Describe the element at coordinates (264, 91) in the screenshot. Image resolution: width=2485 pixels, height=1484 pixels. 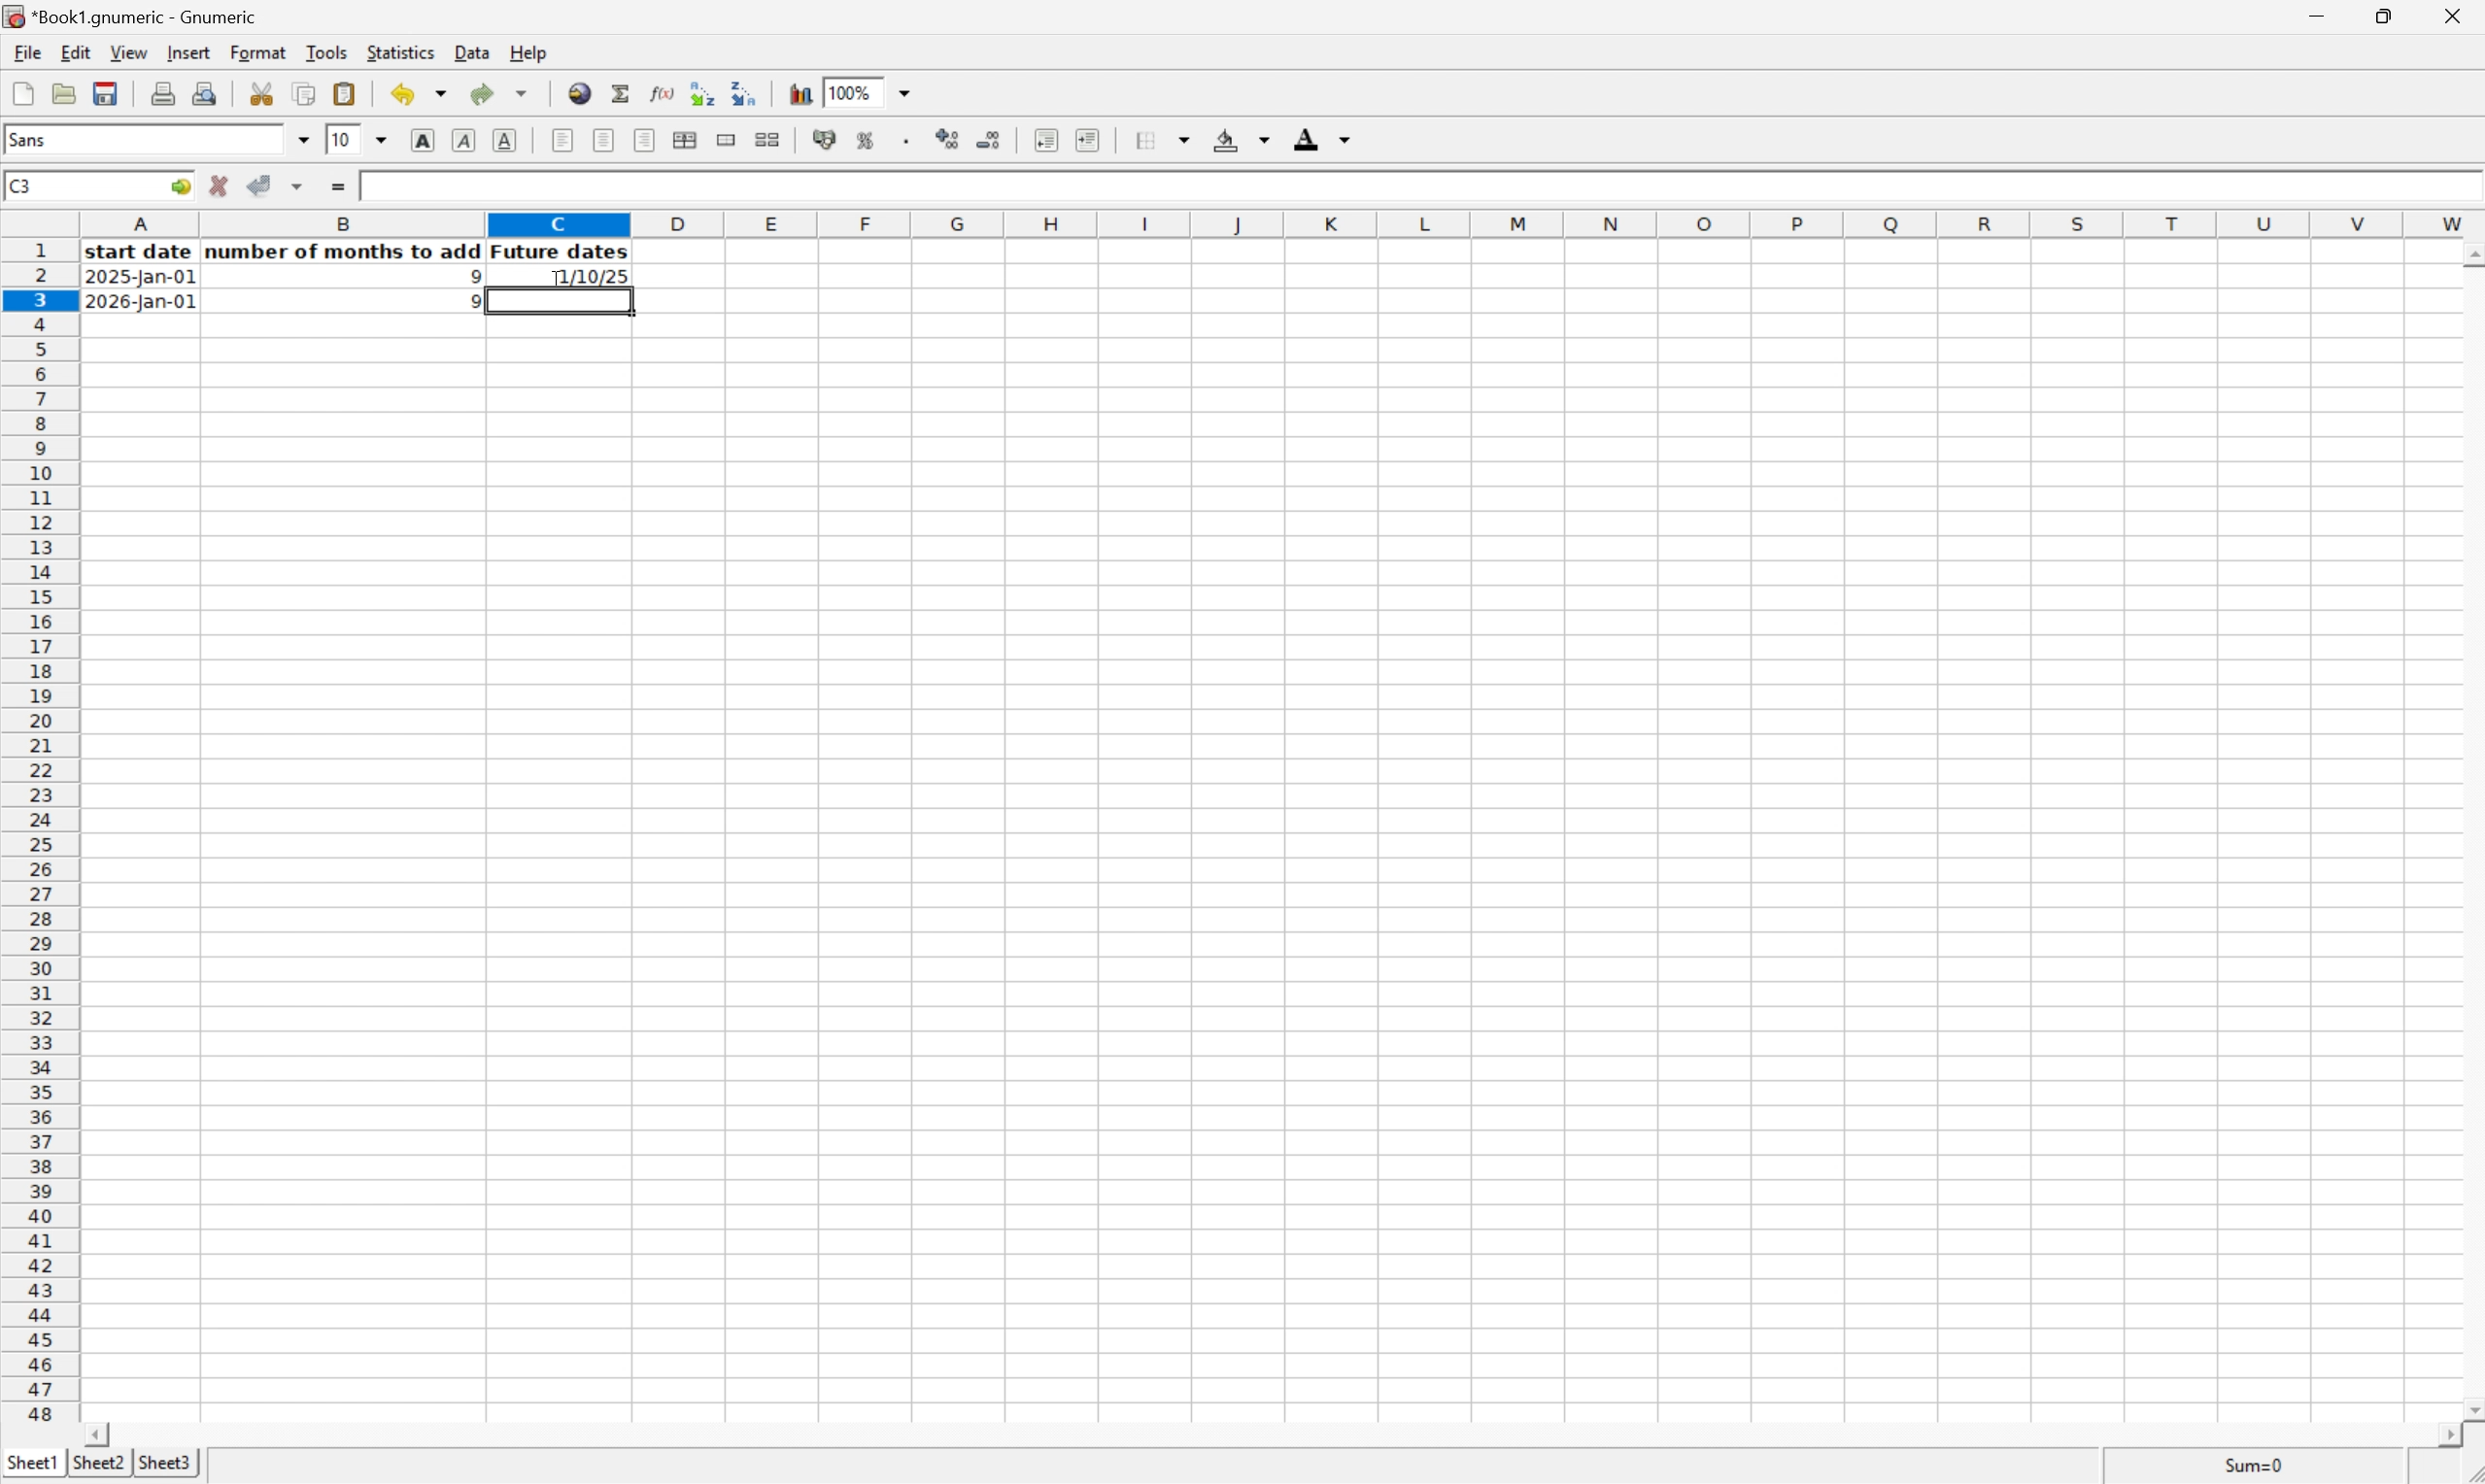
I see `Cut selection` at that location.